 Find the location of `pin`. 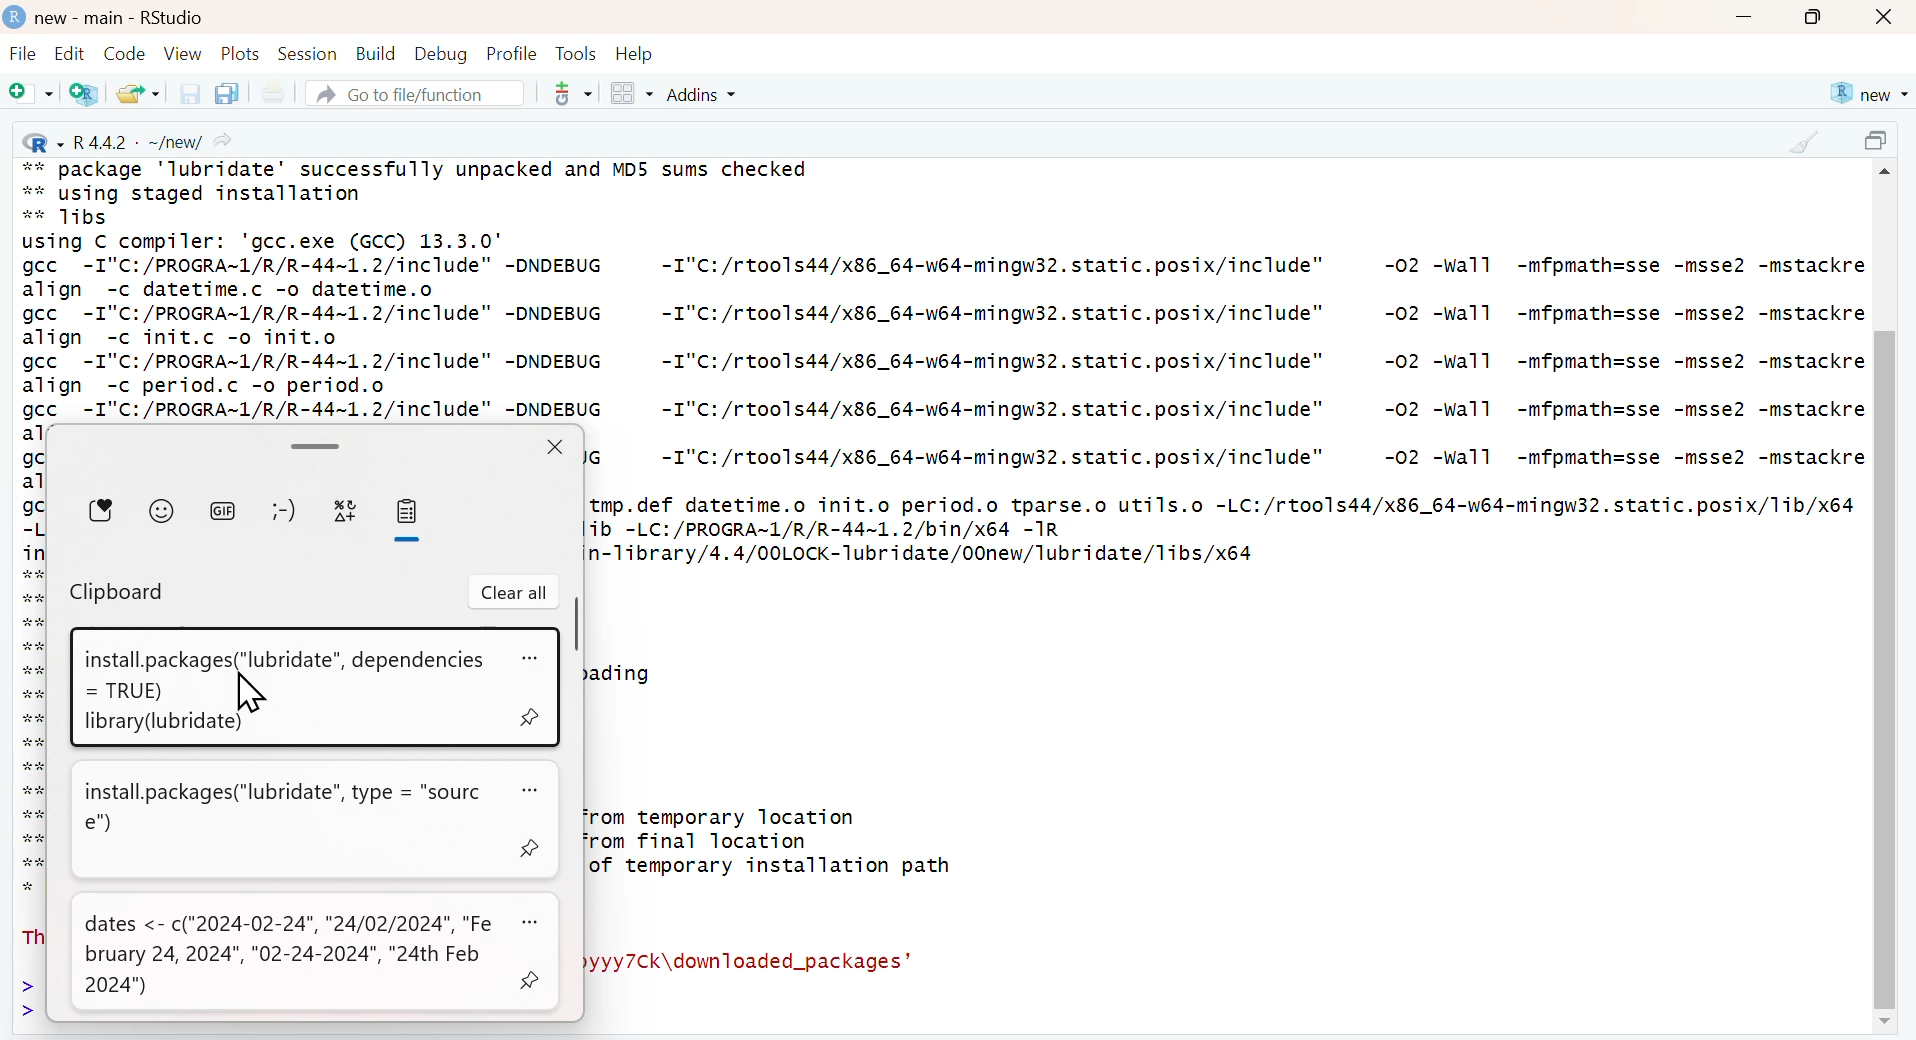

pin is located at coordinates (531, 977).